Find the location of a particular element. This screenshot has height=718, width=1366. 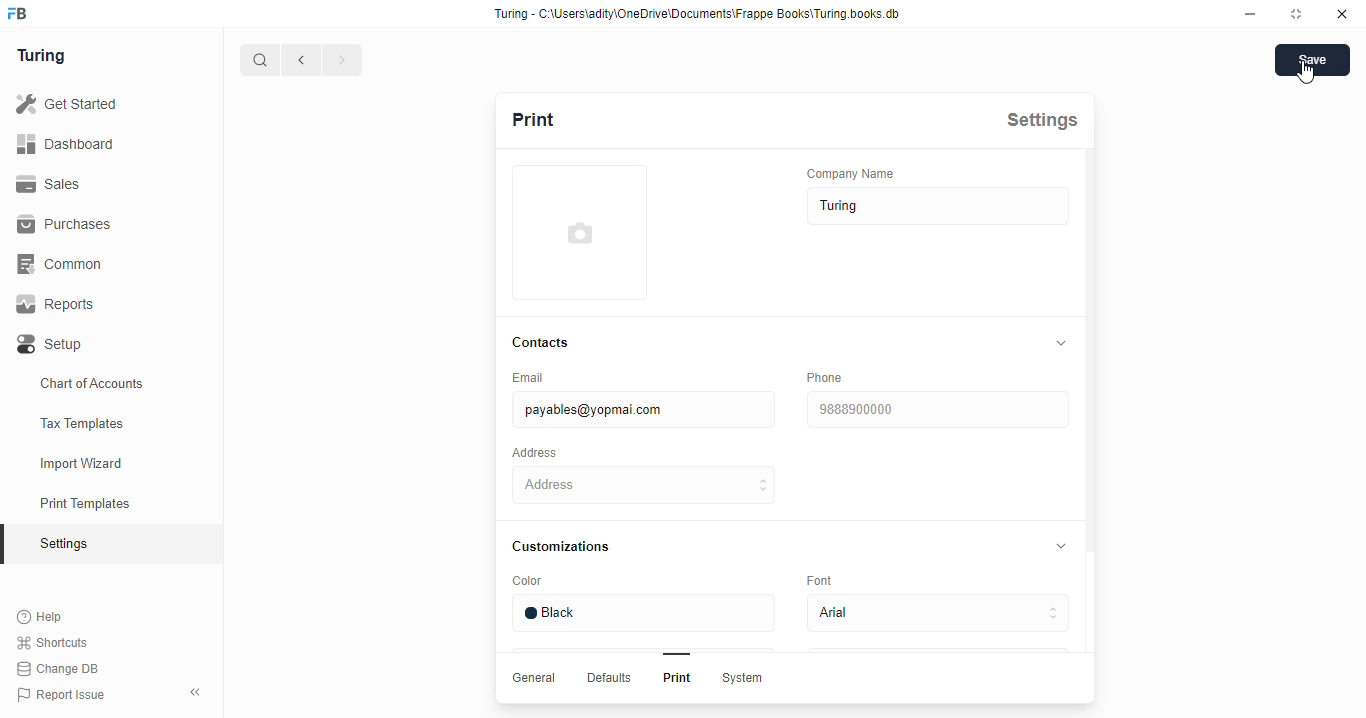

Black is located at coordinates (648, 612).